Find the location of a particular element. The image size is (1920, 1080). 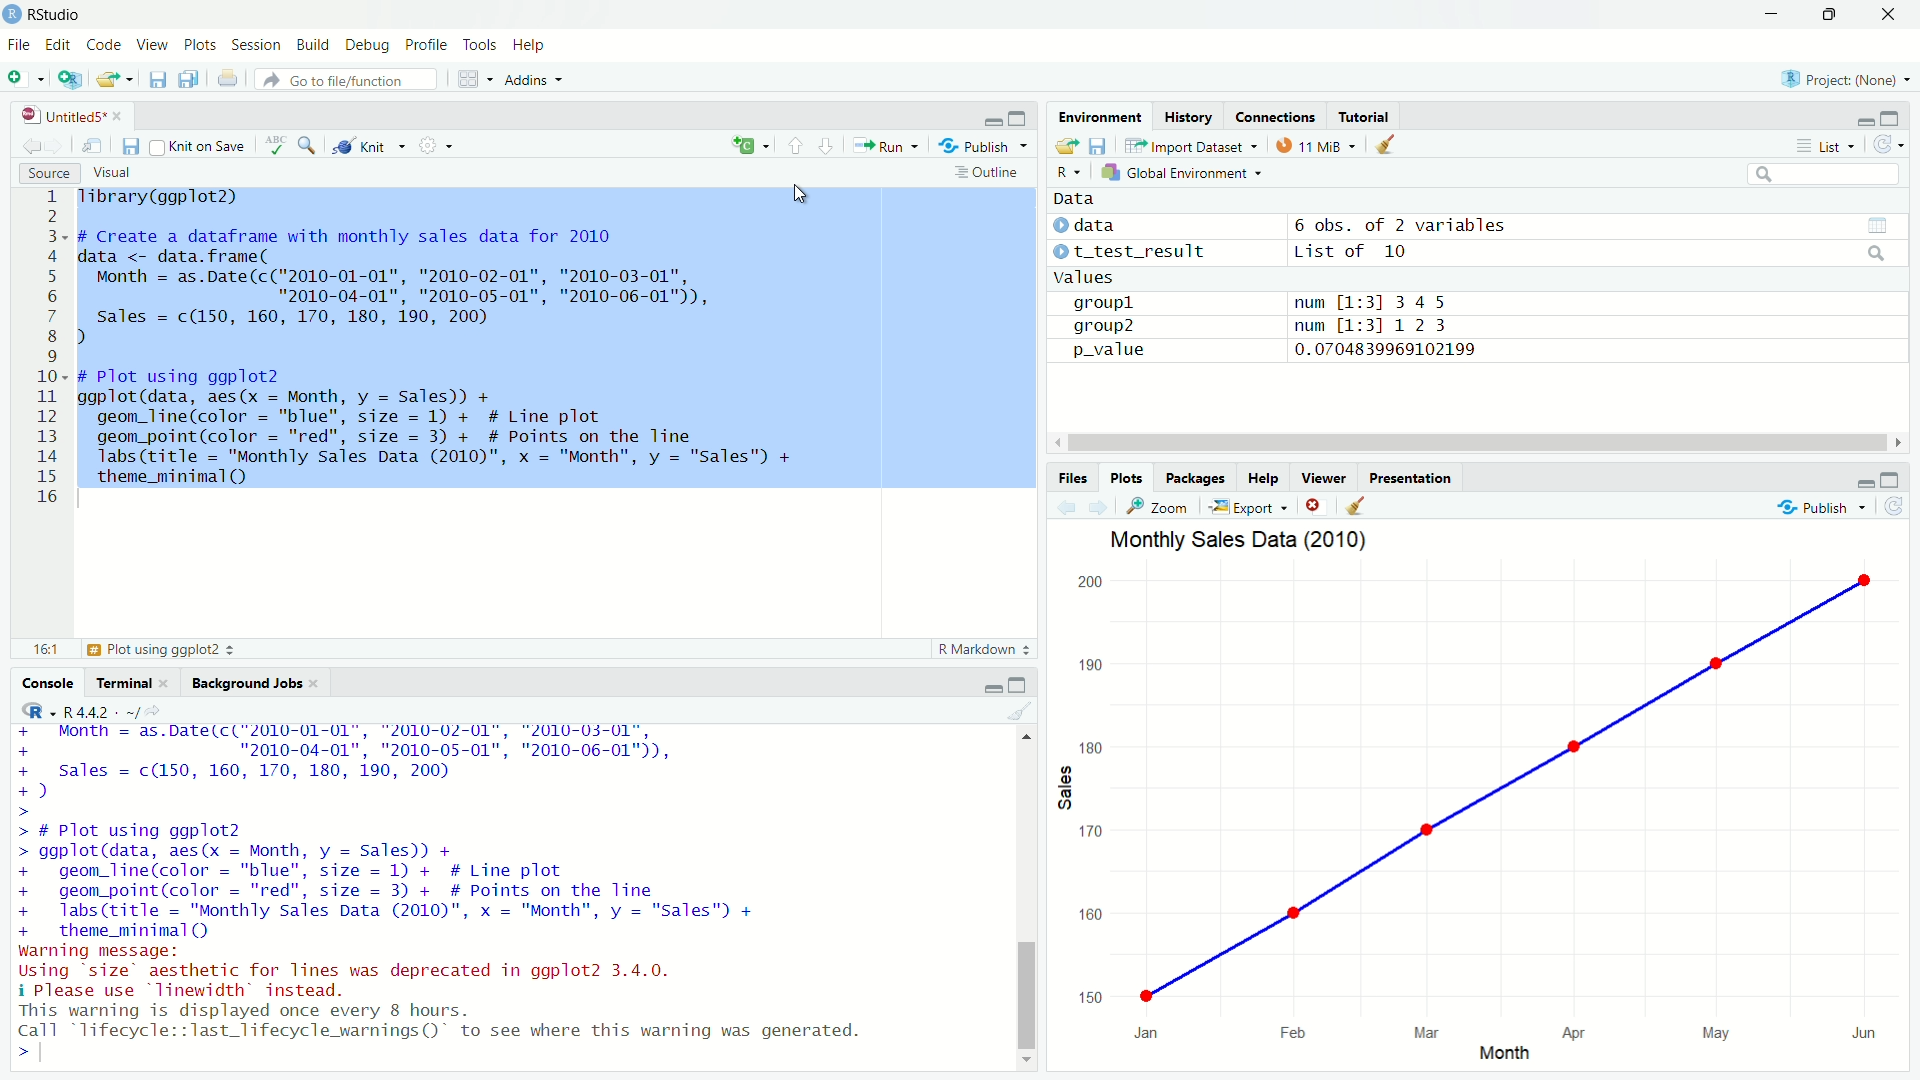

go to previous section is located at coordinates (796, 147).